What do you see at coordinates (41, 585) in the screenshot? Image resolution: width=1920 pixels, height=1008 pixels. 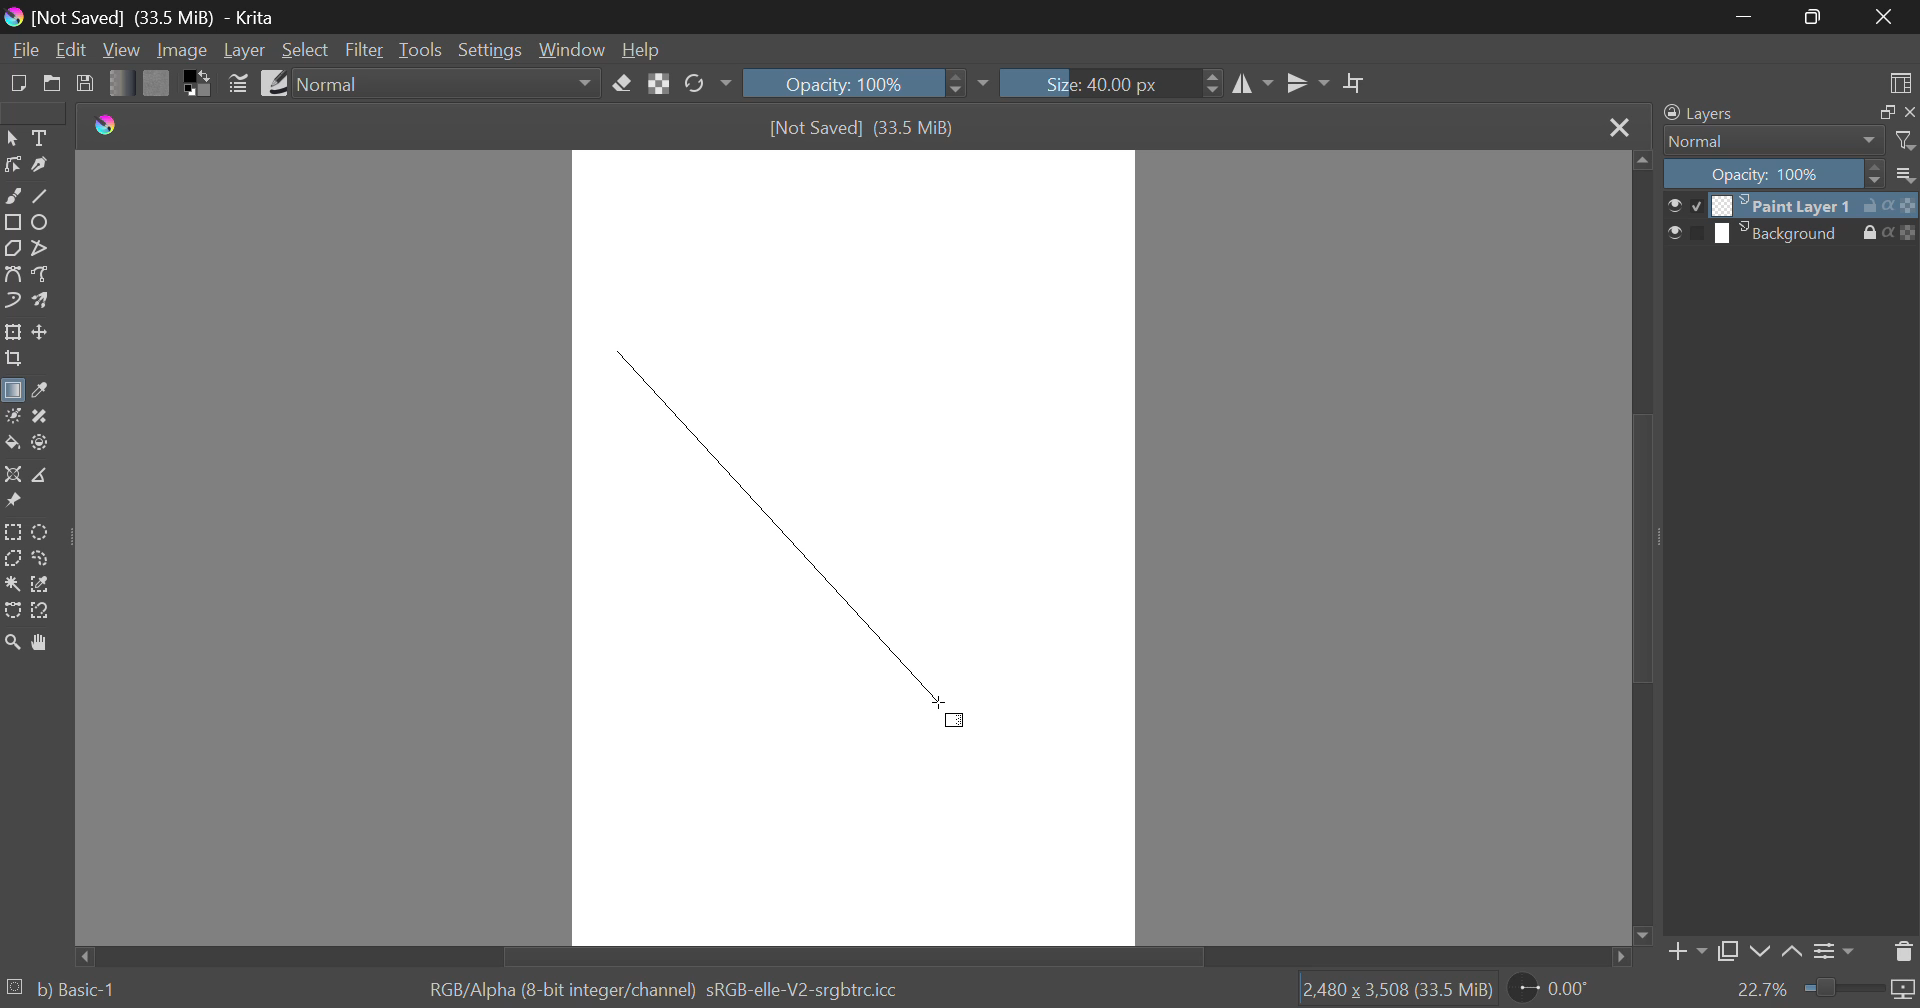 I see `Similar Color Selection` at bounding box center [41, 585].